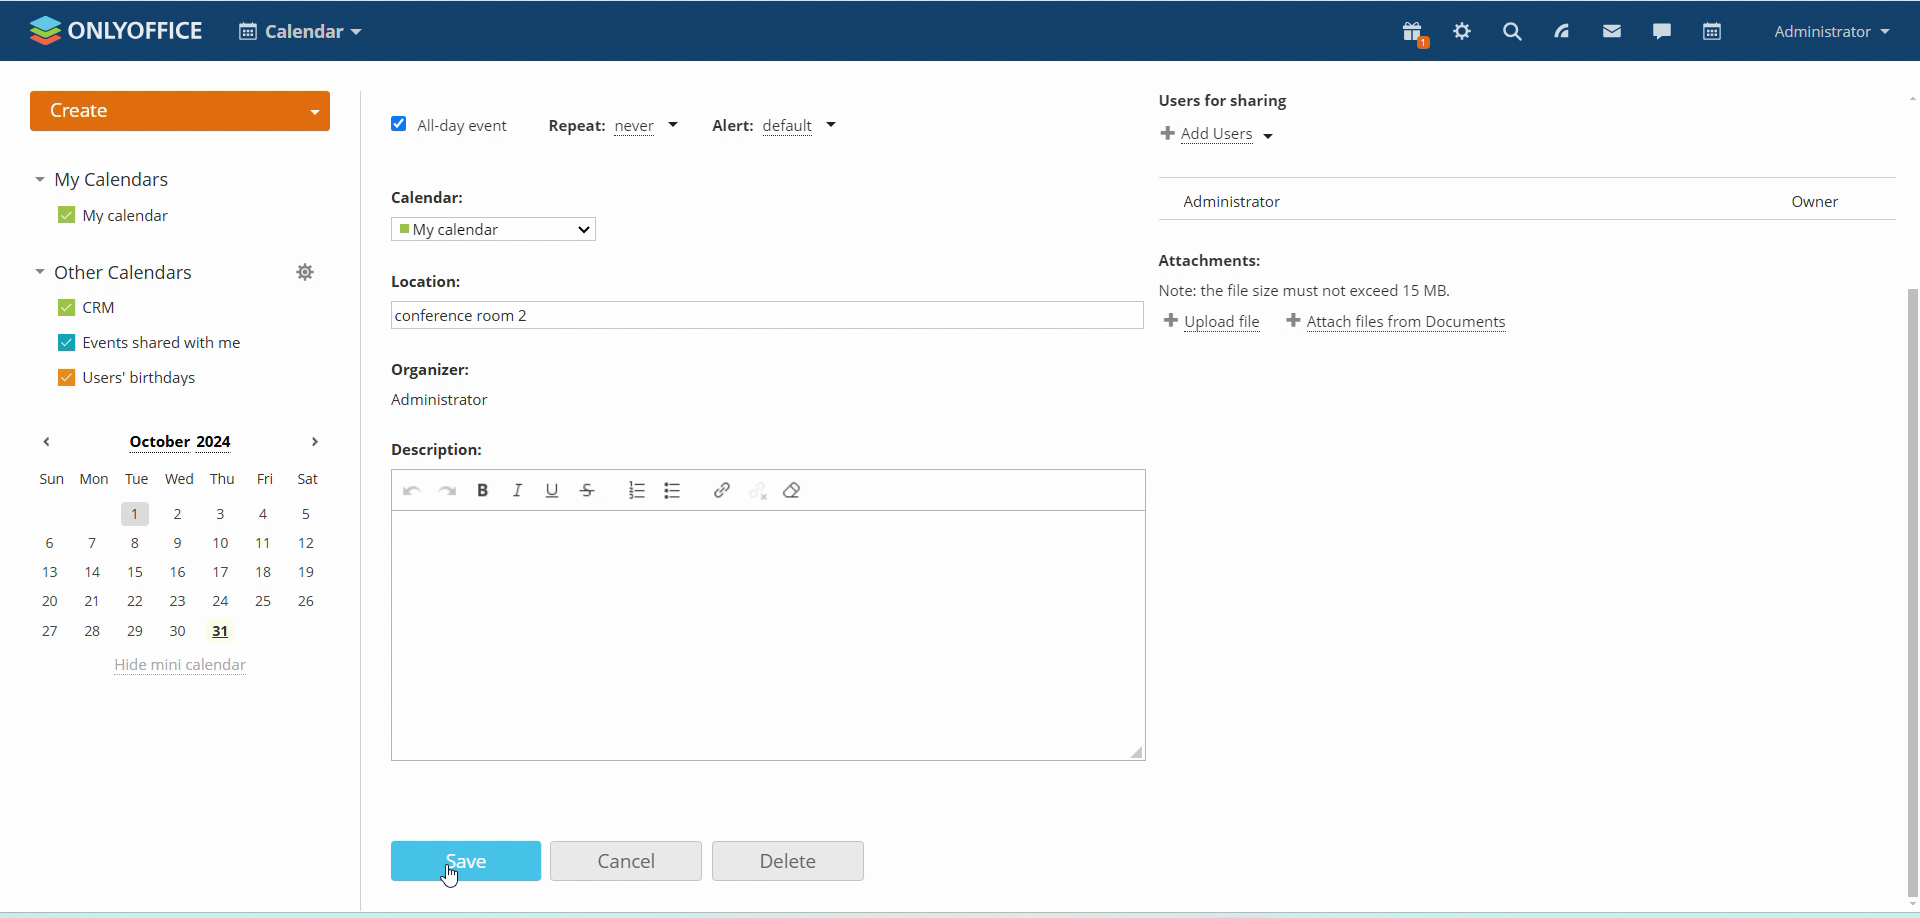  What do you see at coordinates (785, 861) in the screenshot?
I see `Delete` at bounding box center [785, 861].